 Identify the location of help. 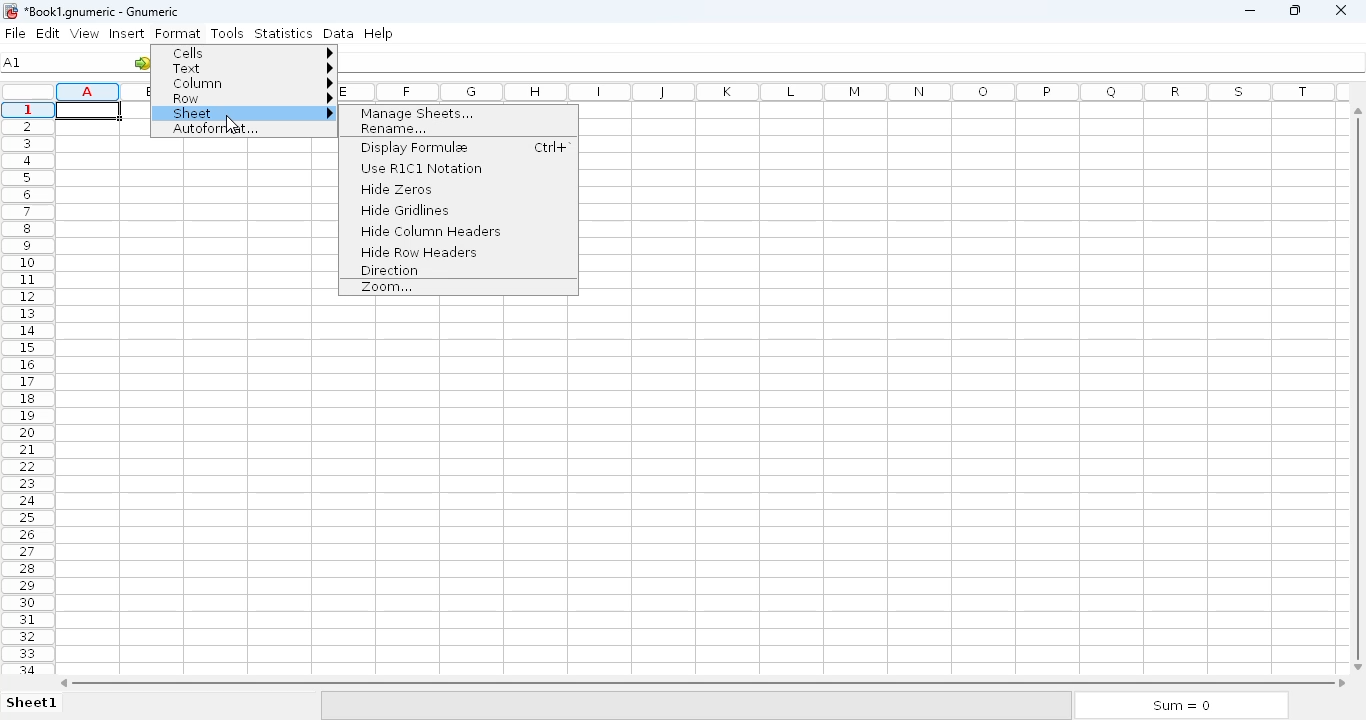
(378, 33).